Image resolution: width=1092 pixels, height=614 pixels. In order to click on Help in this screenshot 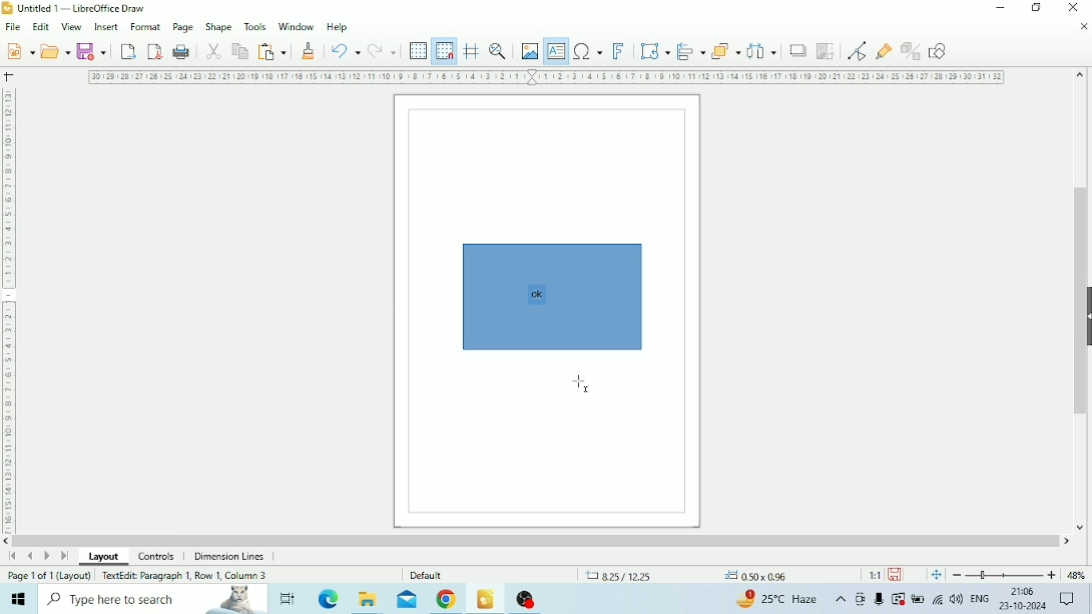, I will do `click(338, 28)`.